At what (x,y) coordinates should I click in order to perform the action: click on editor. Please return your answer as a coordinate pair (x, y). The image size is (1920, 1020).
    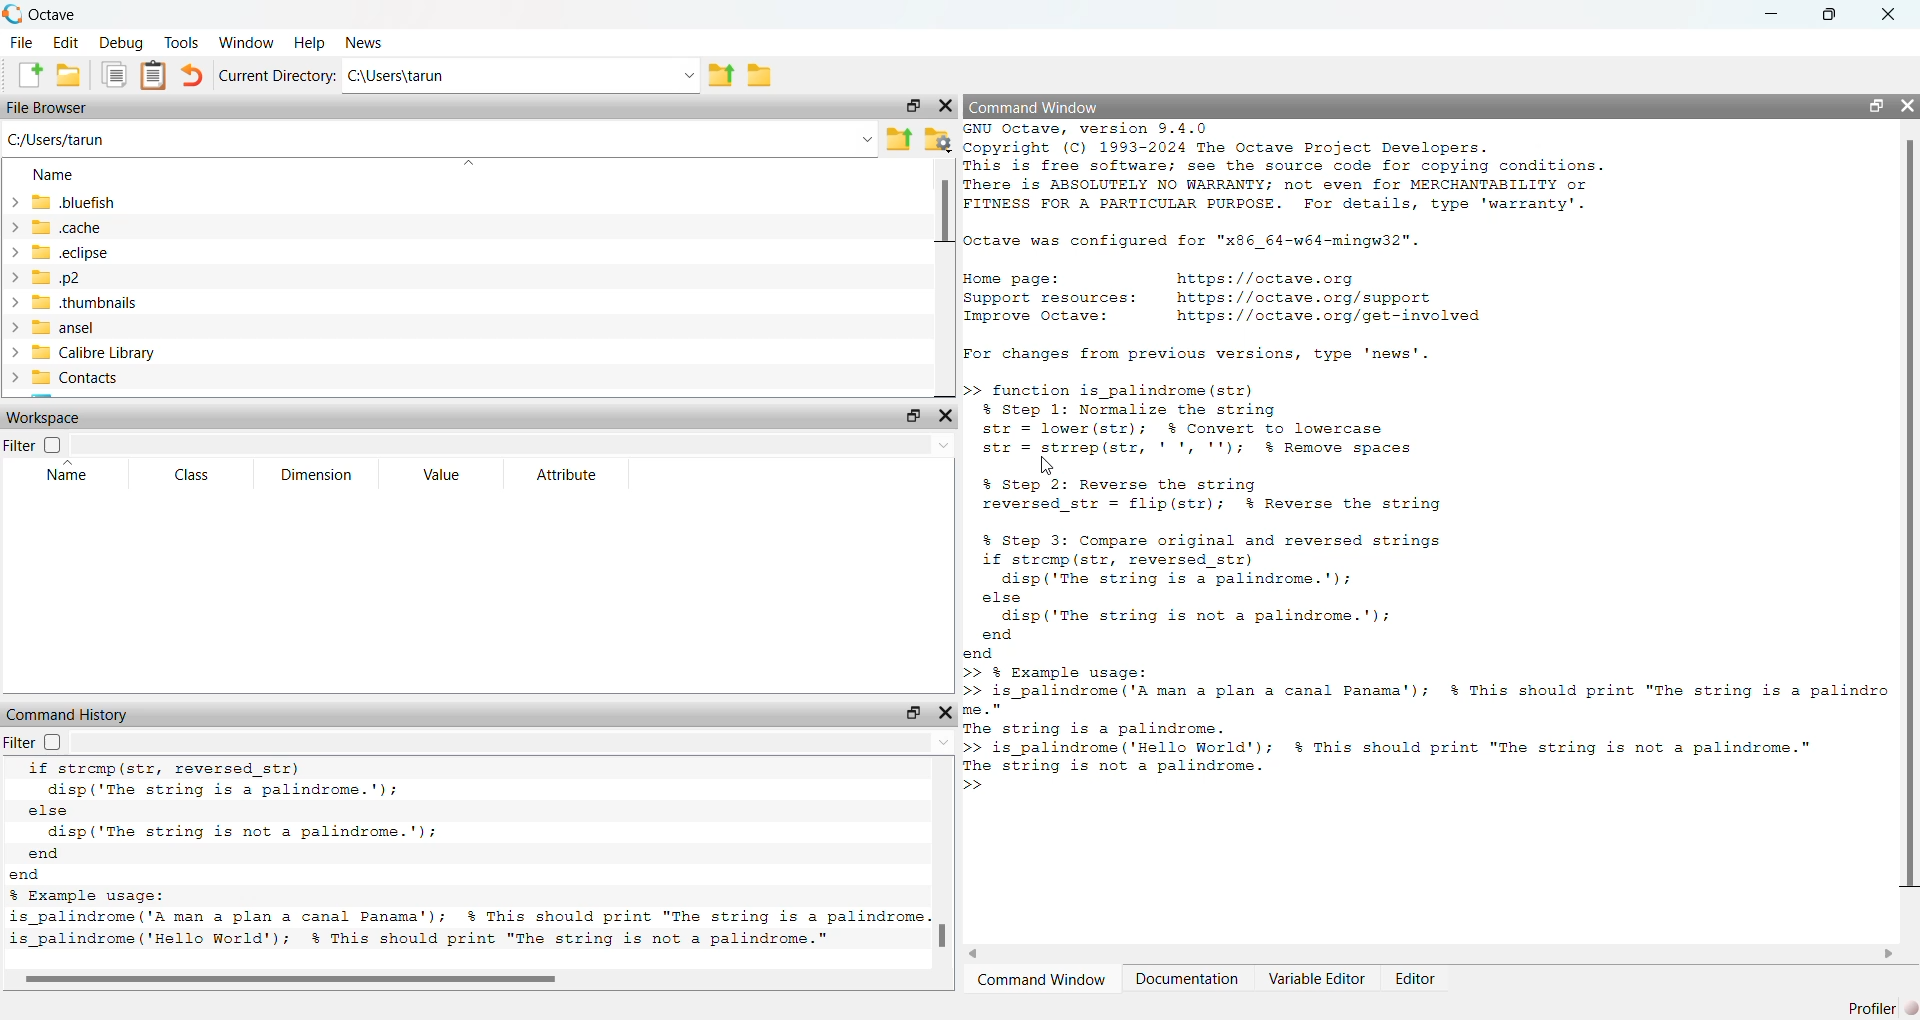
    Looking at the image, I should click on (1420, 978).